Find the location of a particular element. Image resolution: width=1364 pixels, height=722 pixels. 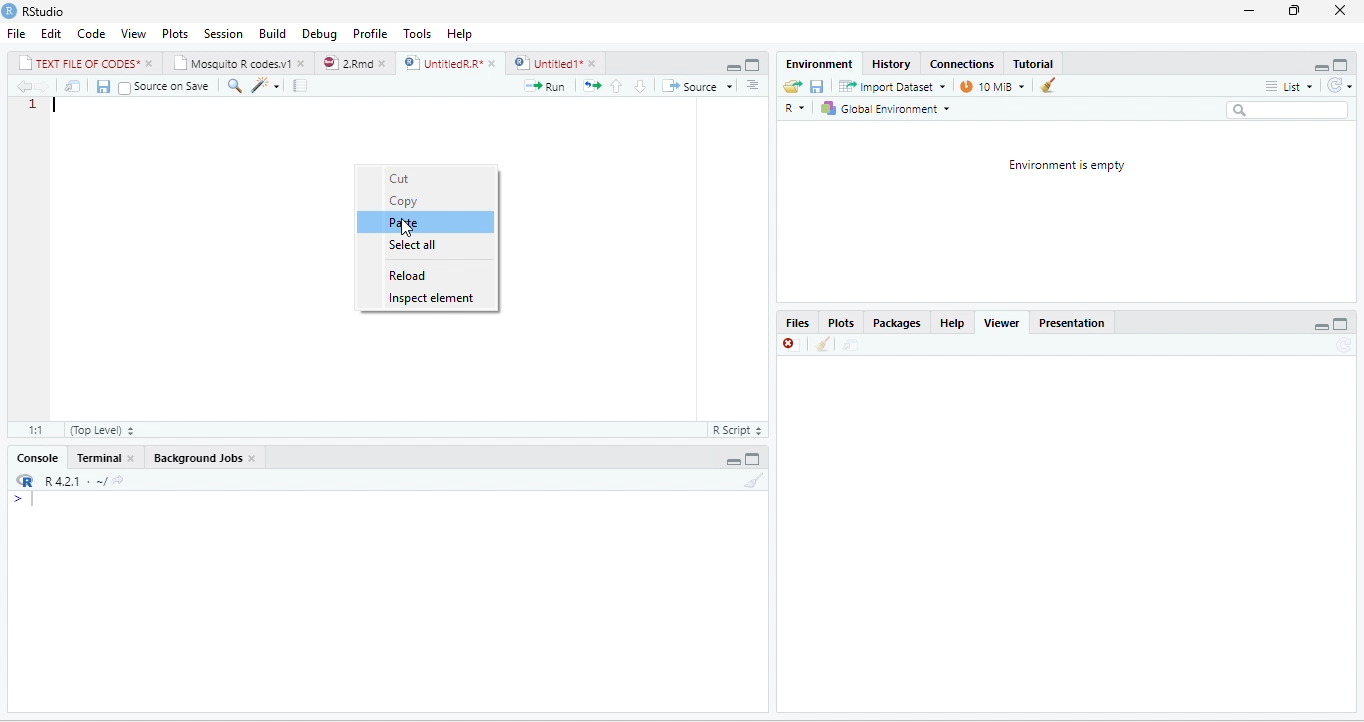

Profile is located at coordinates (371, 32).